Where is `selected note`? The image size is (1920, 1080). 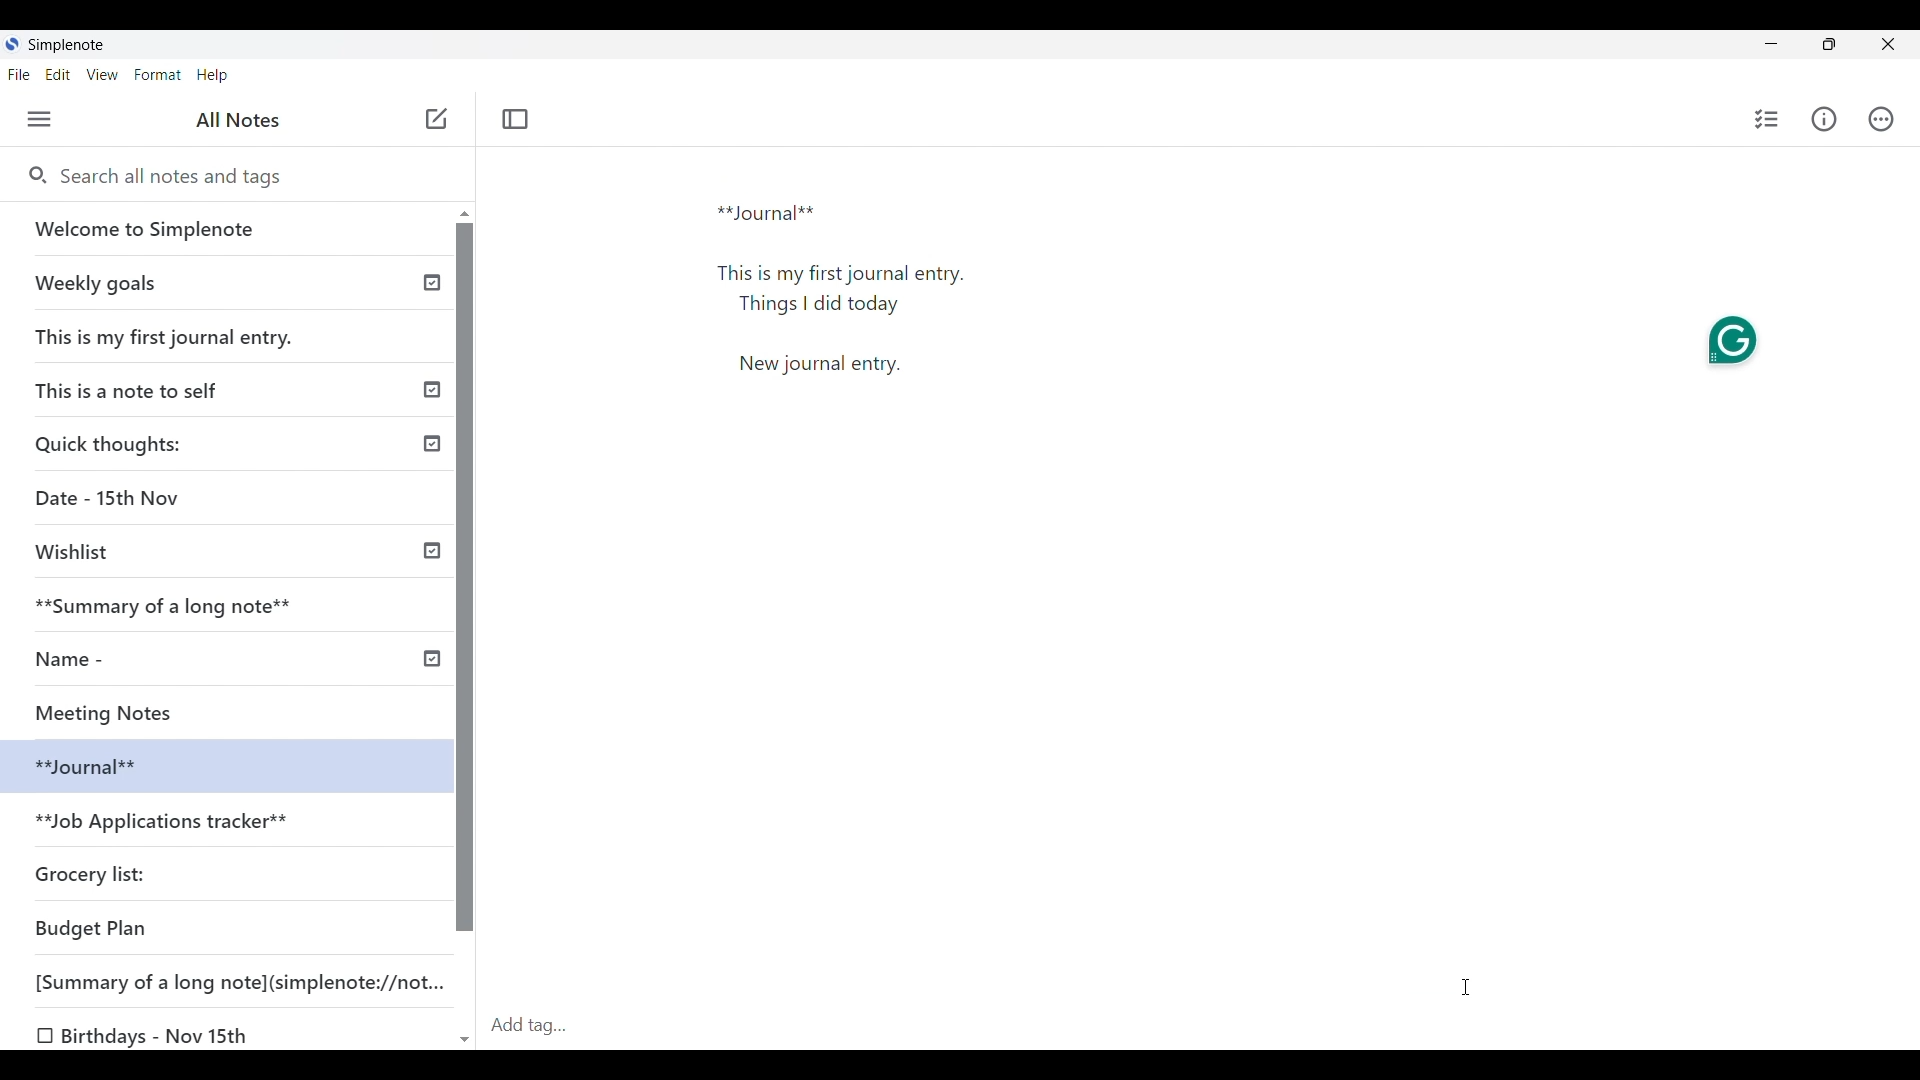
selected note is located at coordinates (222, 764).